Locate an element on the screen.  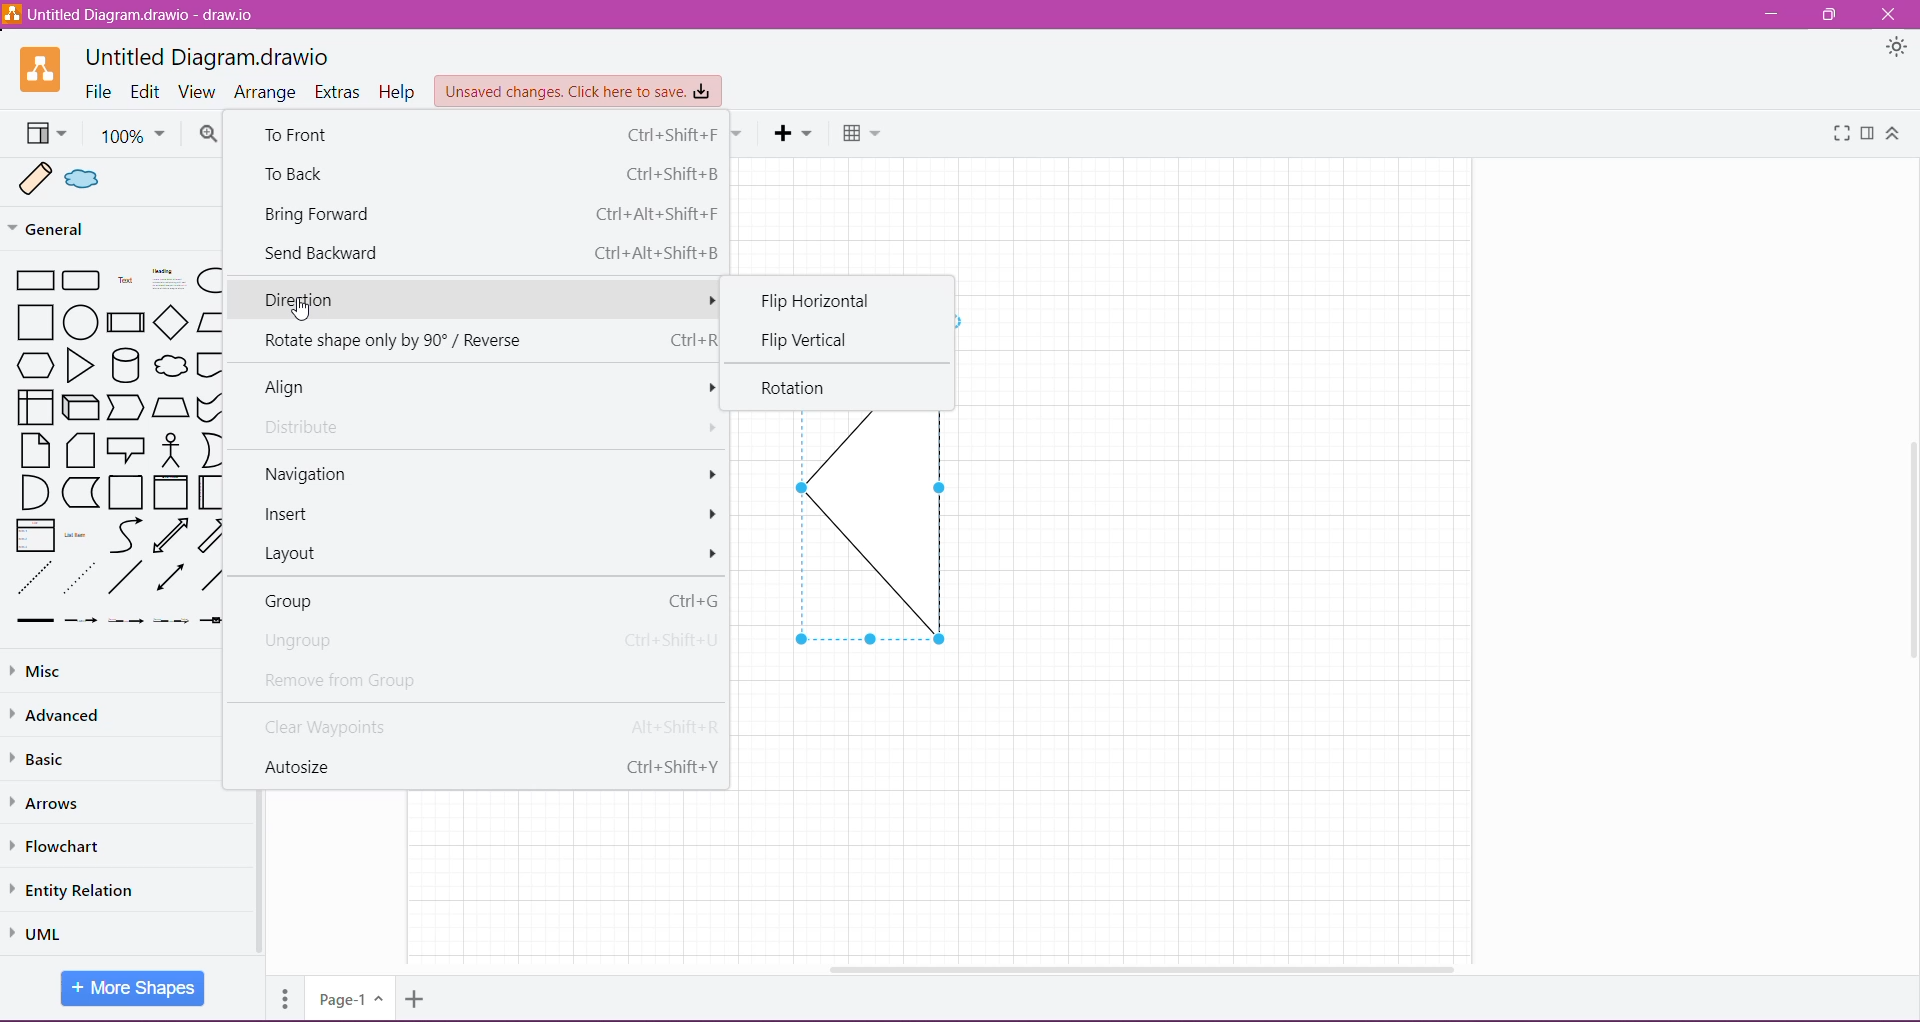
Bring Forward Ctrl+Alt+Shift+F is located at coordinates (491, 216).